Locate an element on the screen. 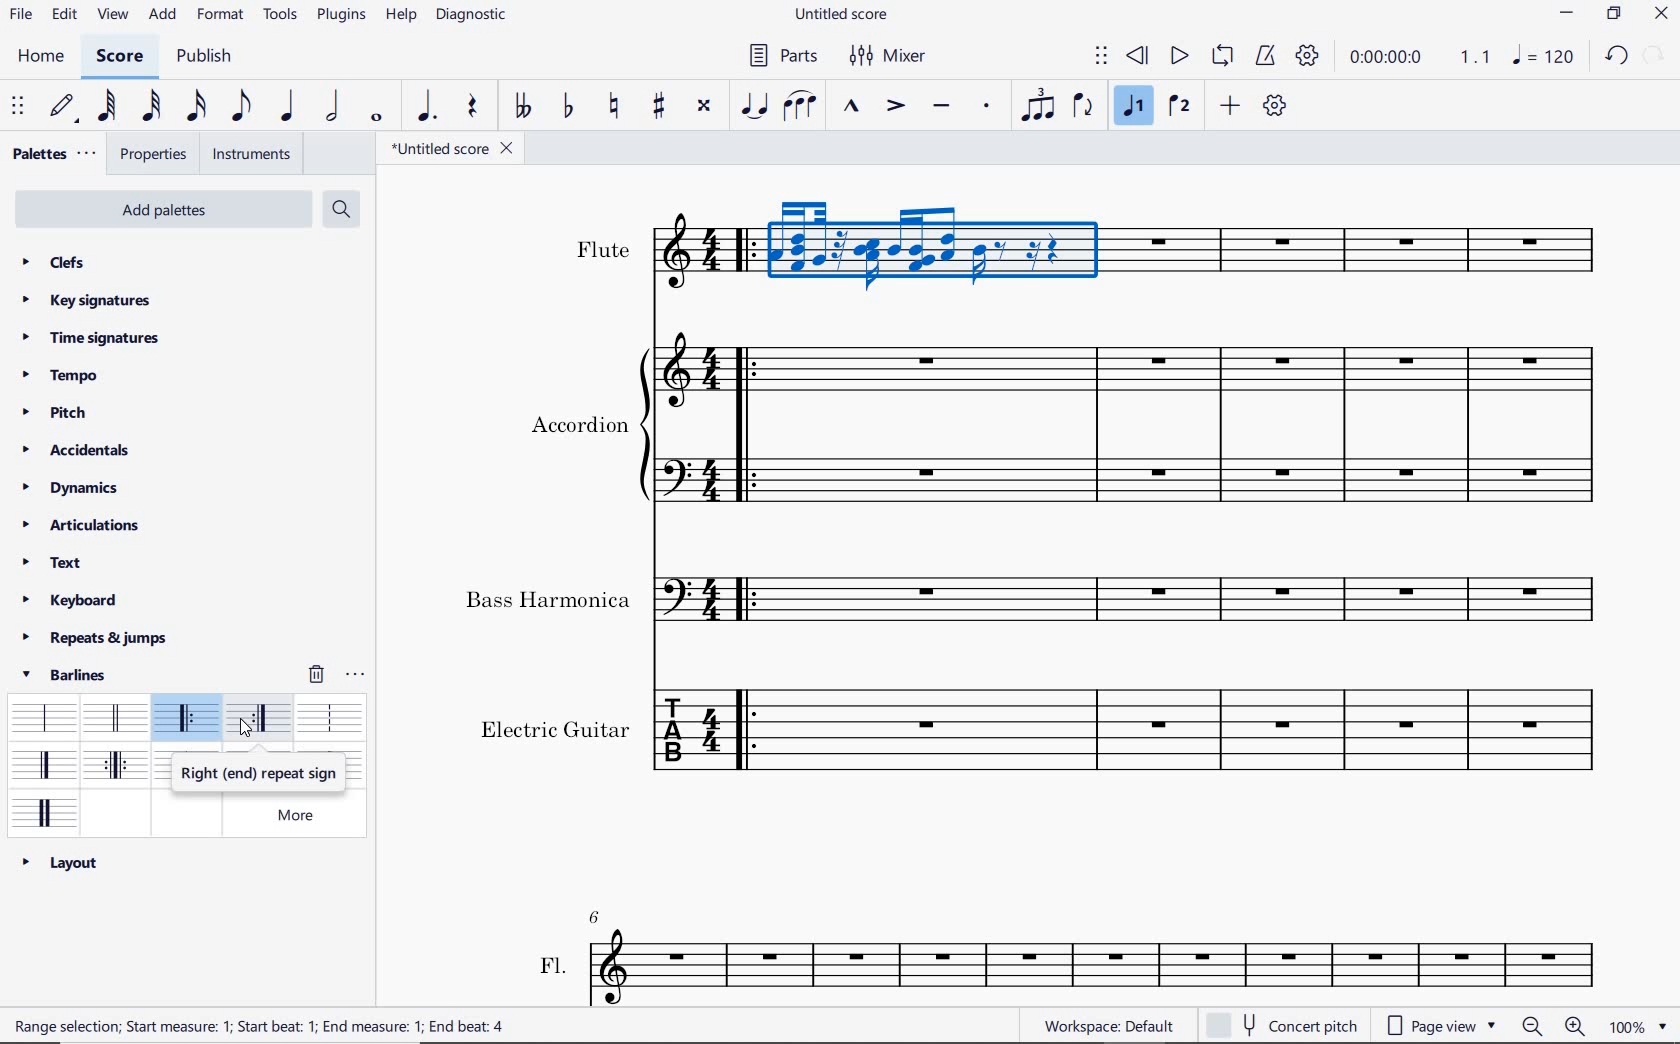 The image size is (1680, 1044). tenuto is located at coordinates (940, 106).